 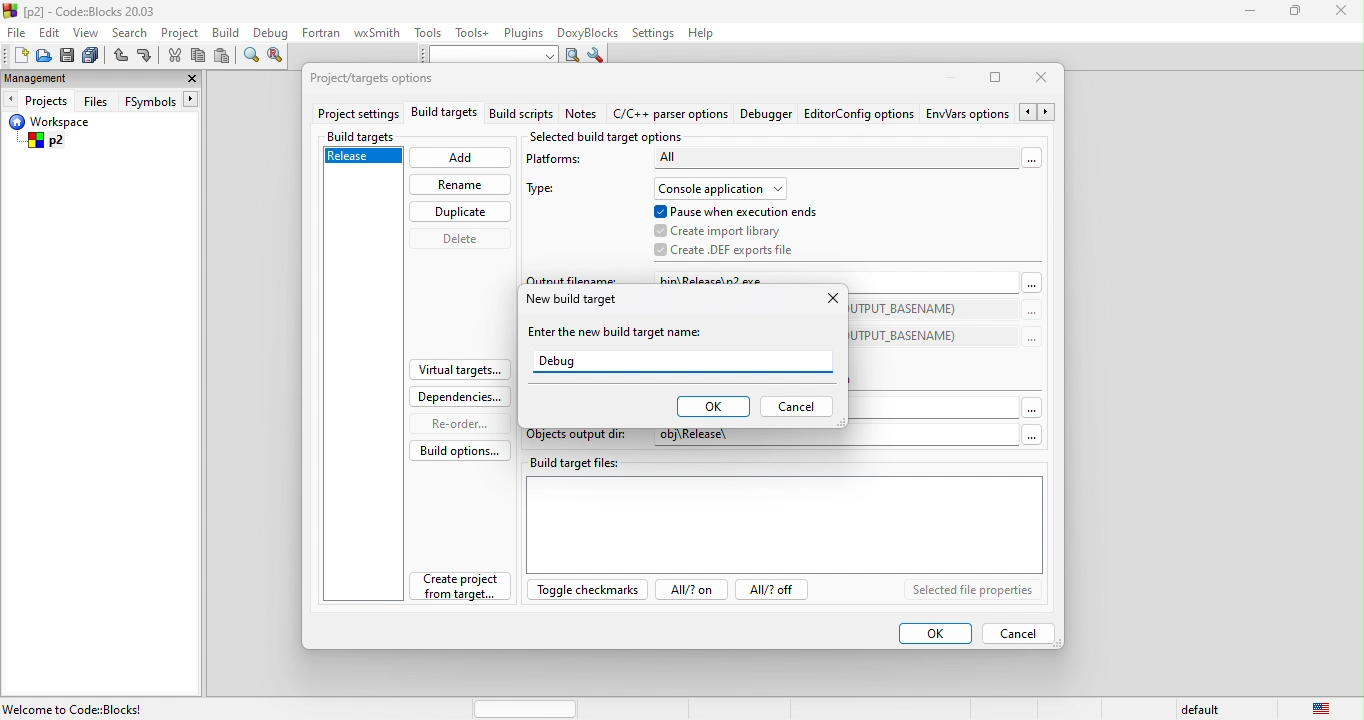 I want to click on close, so click(x=187, y=80).